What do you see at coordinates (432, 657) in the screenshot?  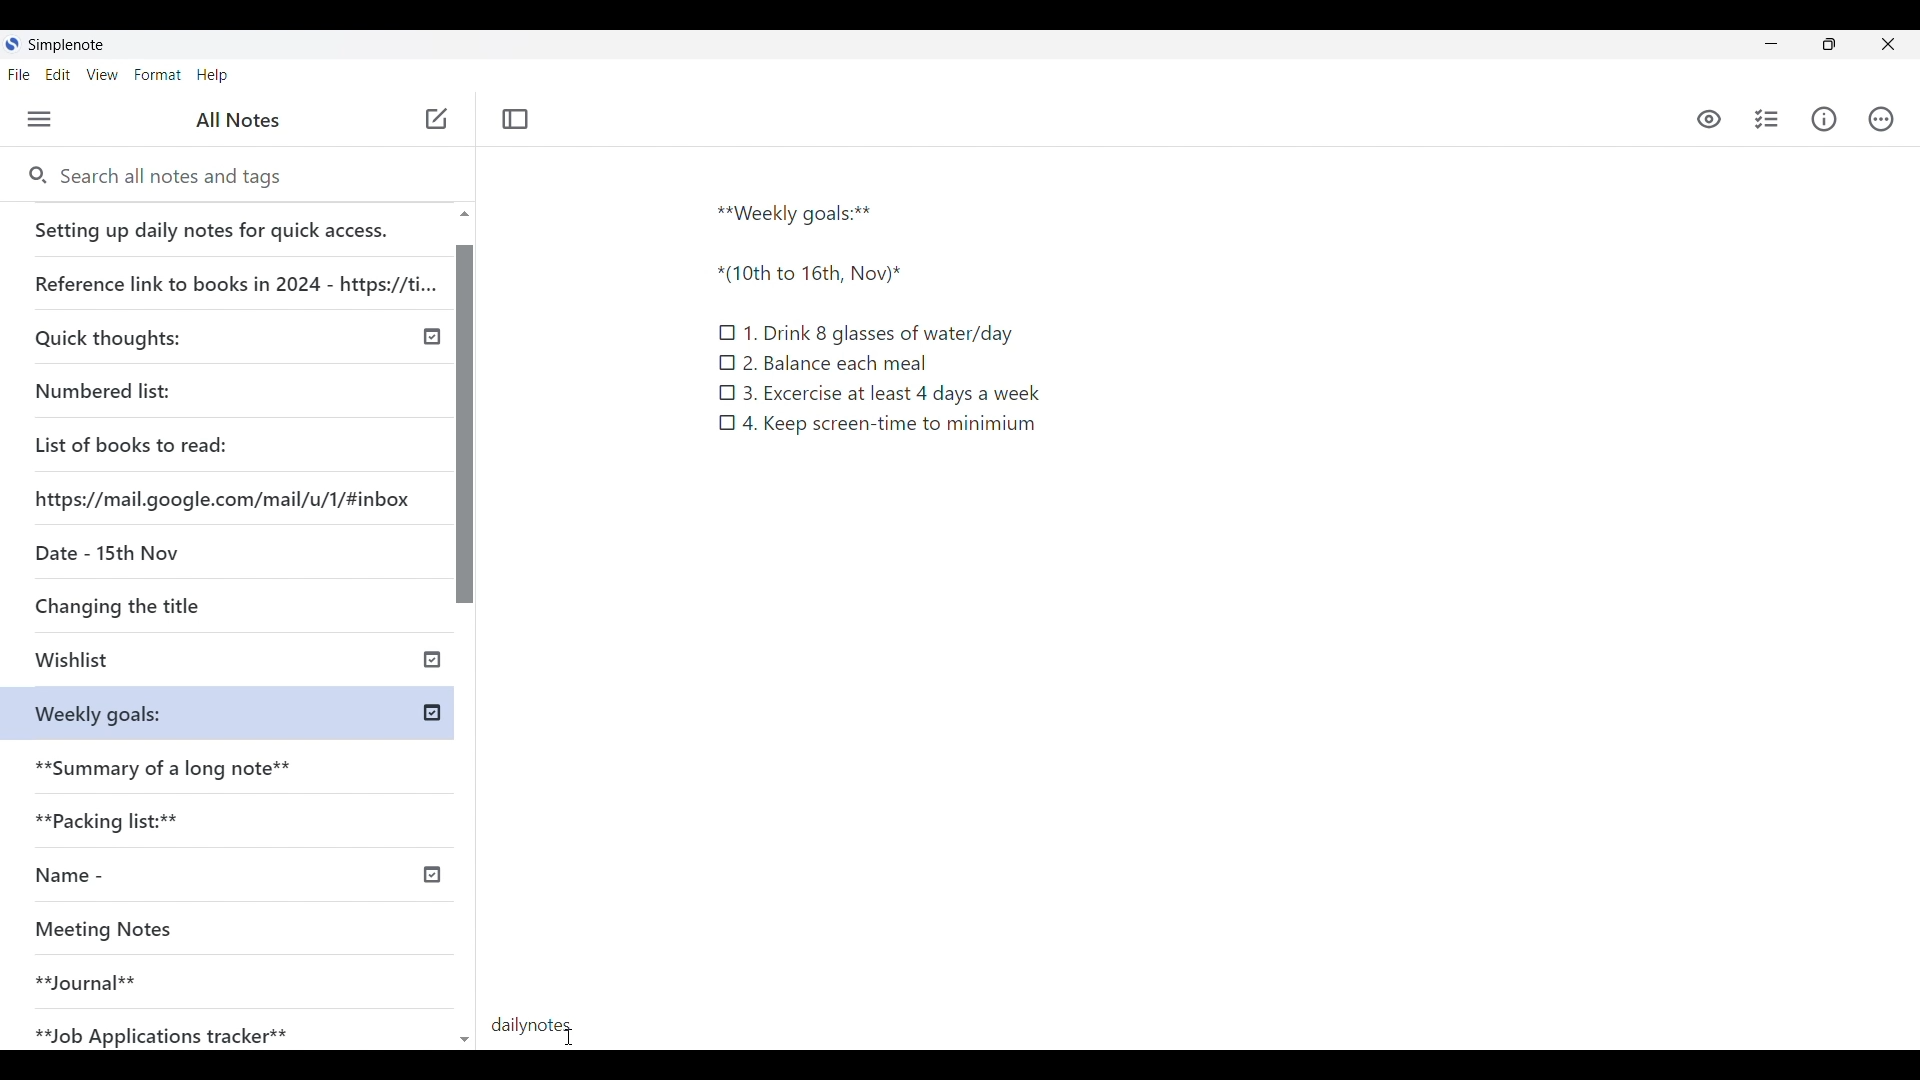 I see `published` at bounding box center [432, 657].